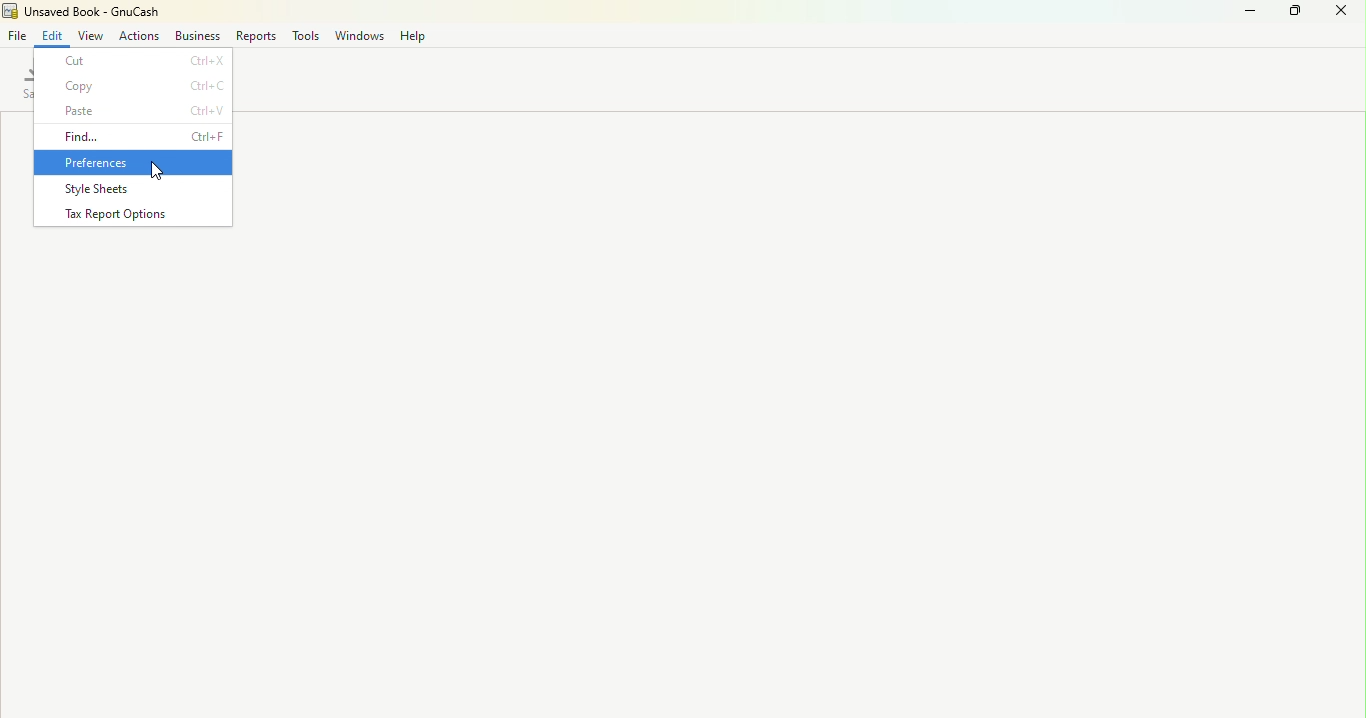 The image size is (1366, 718). I want to click on Windows, so click(358, 39).